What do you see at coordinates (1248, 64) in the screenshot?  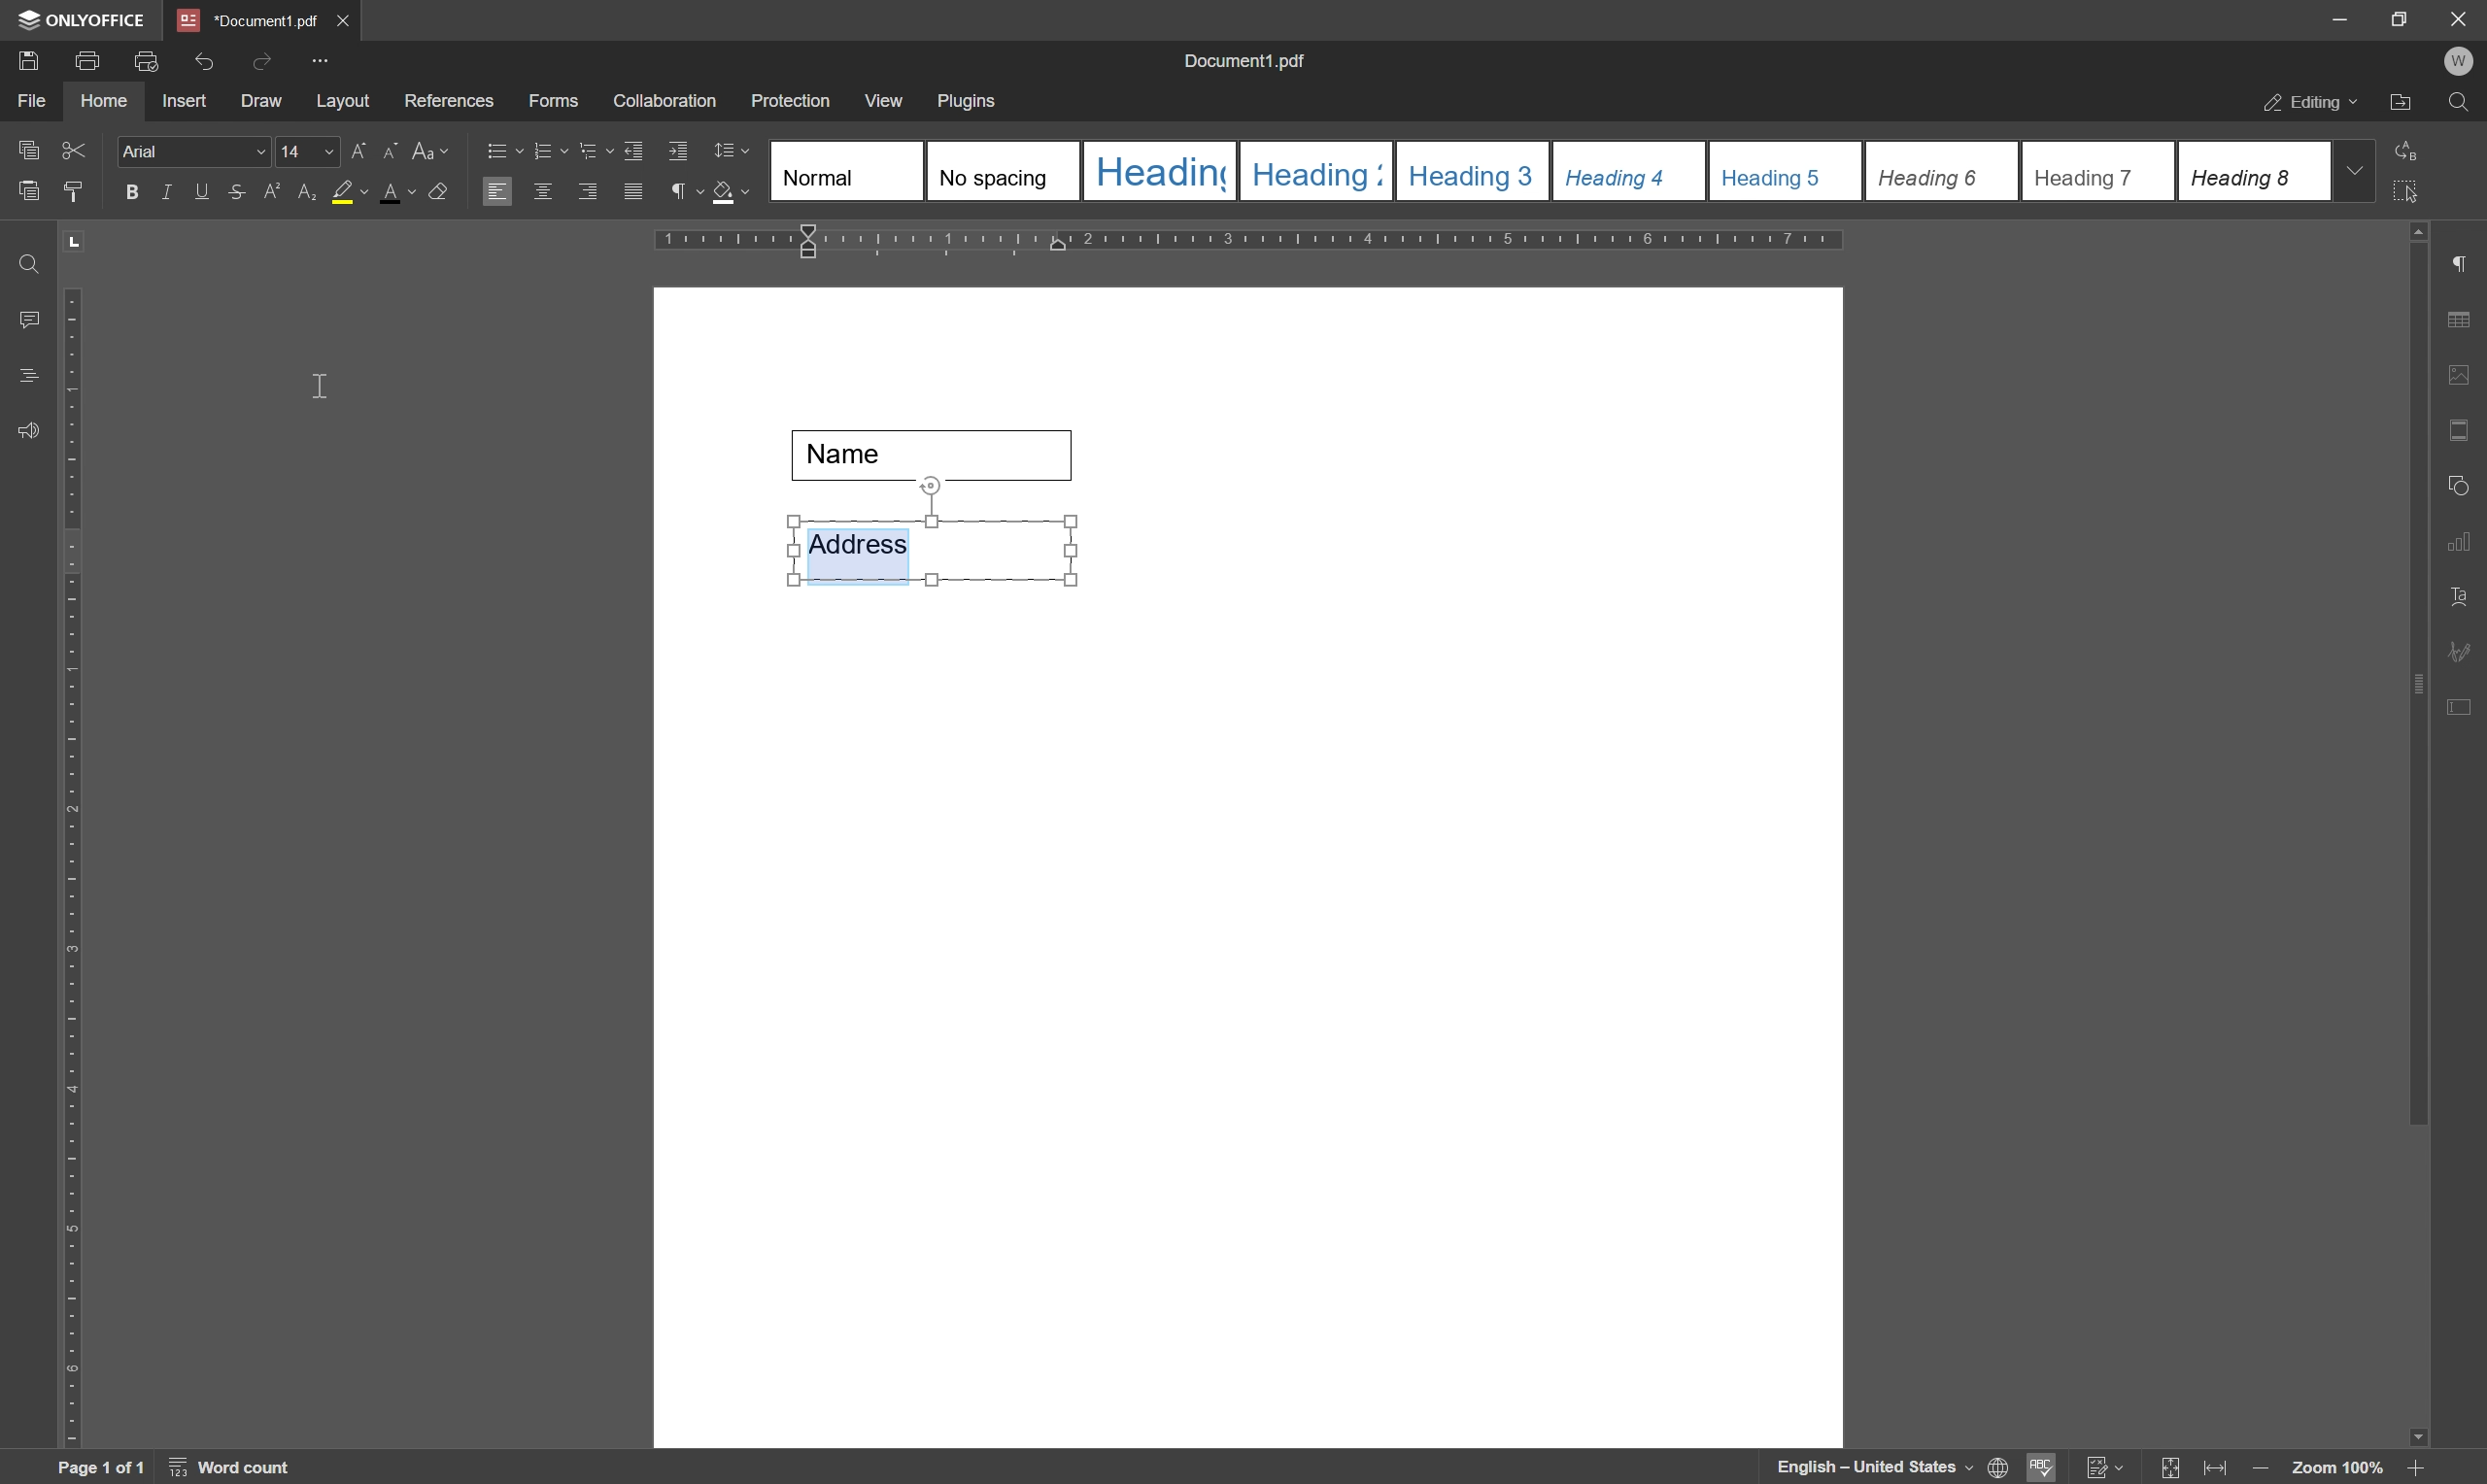 I see `document1.pdf` at bounding box center [1248, 64].